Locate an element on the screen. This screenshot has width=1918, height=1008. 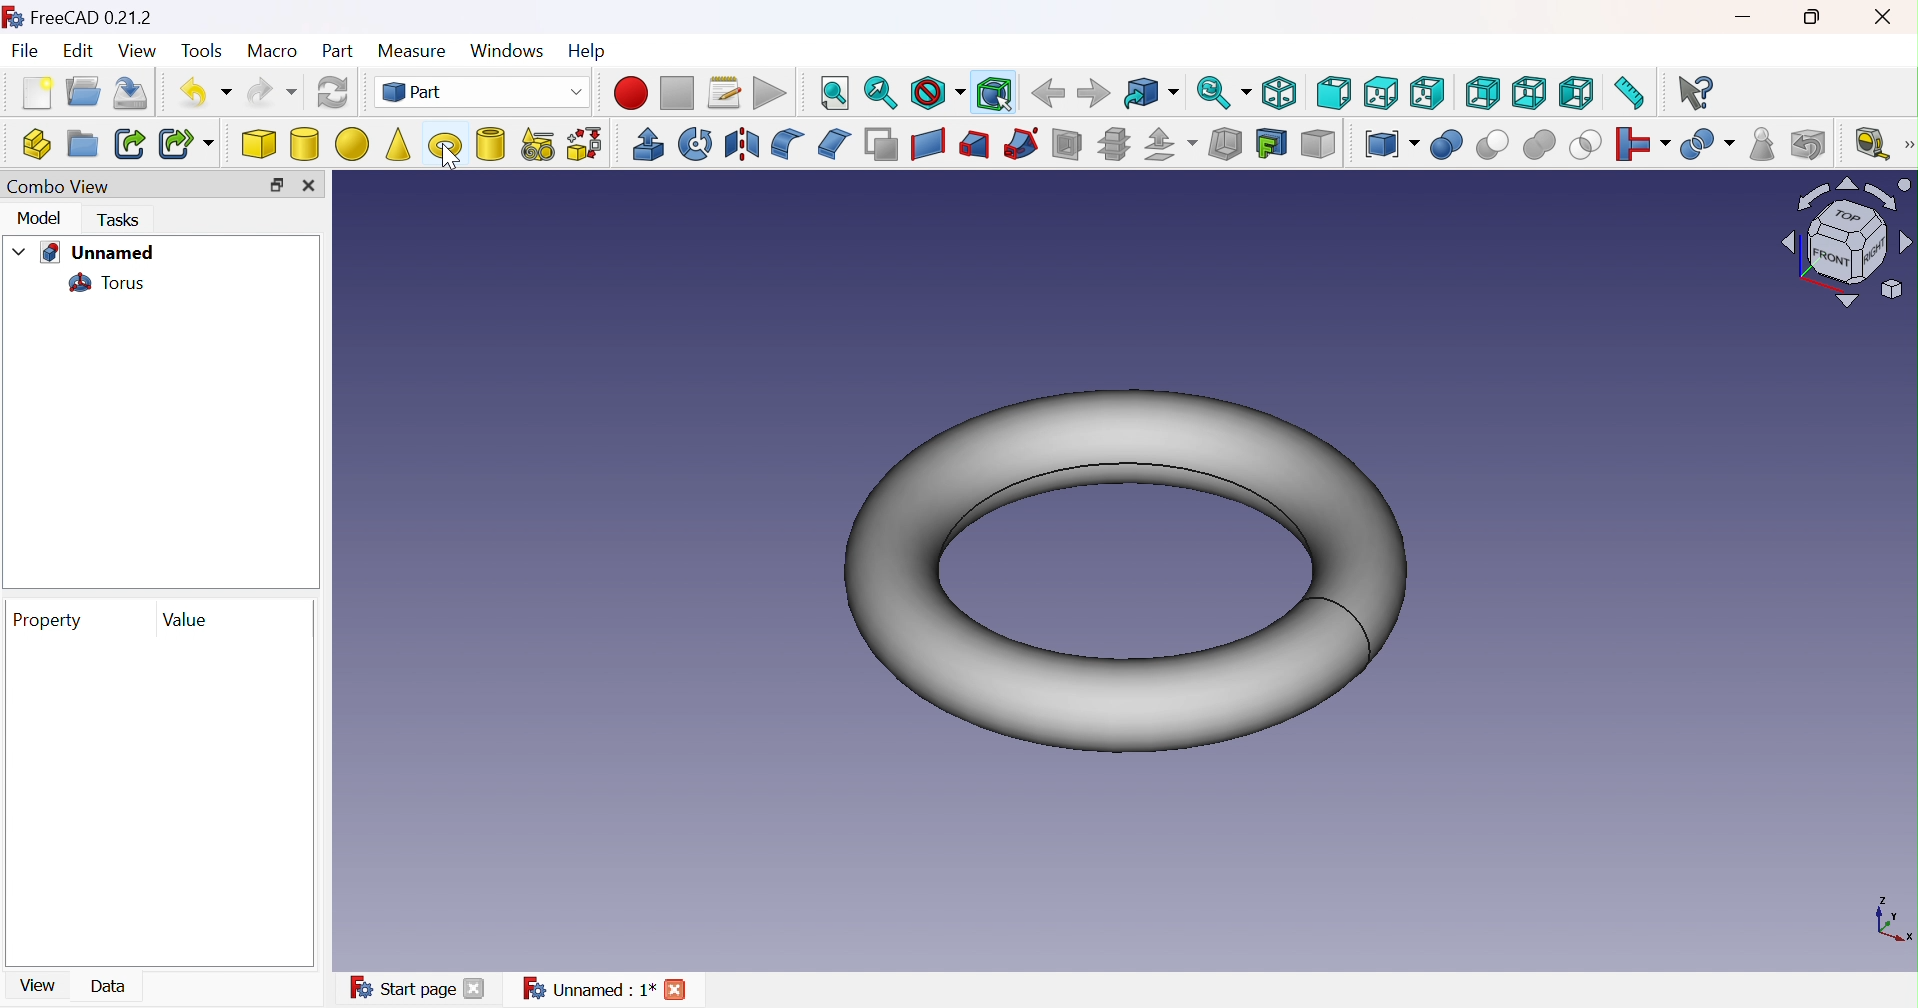
Help is located at coordinates (590, 52).